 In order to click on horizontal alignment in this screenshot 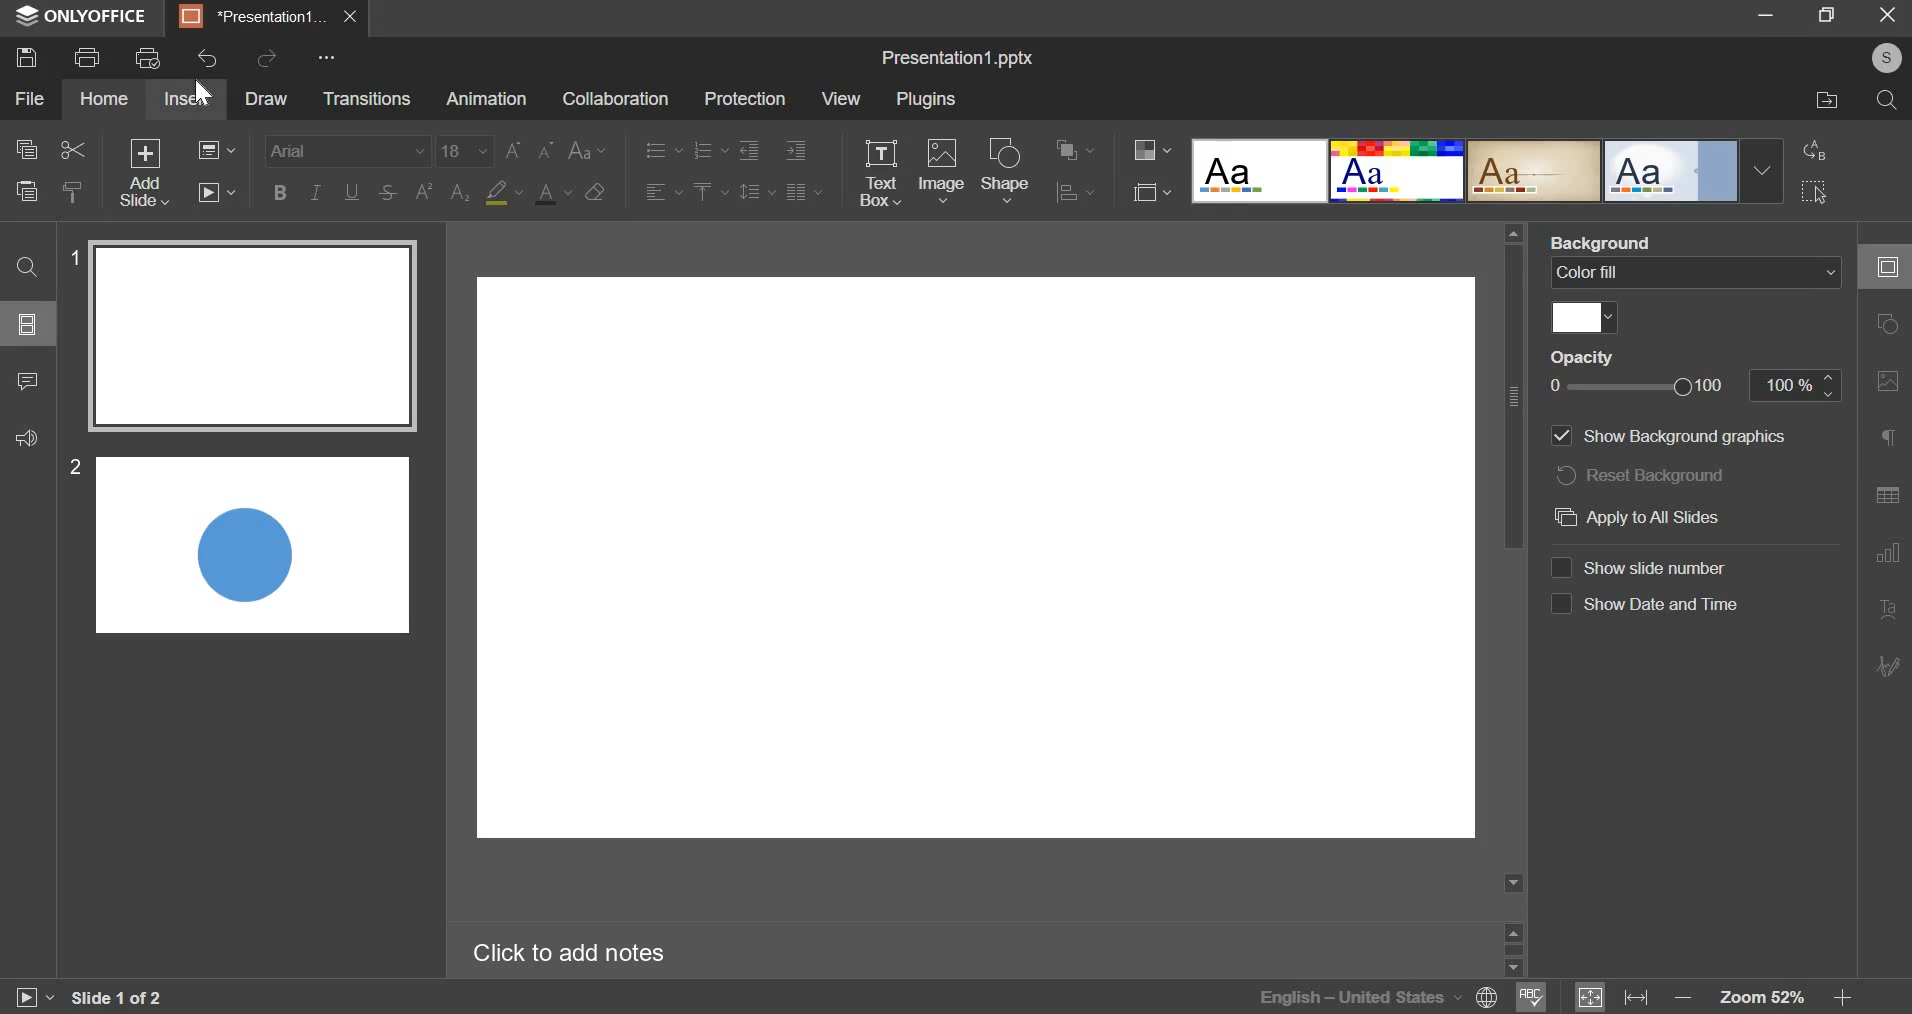, I will do `click(662, 193)`.